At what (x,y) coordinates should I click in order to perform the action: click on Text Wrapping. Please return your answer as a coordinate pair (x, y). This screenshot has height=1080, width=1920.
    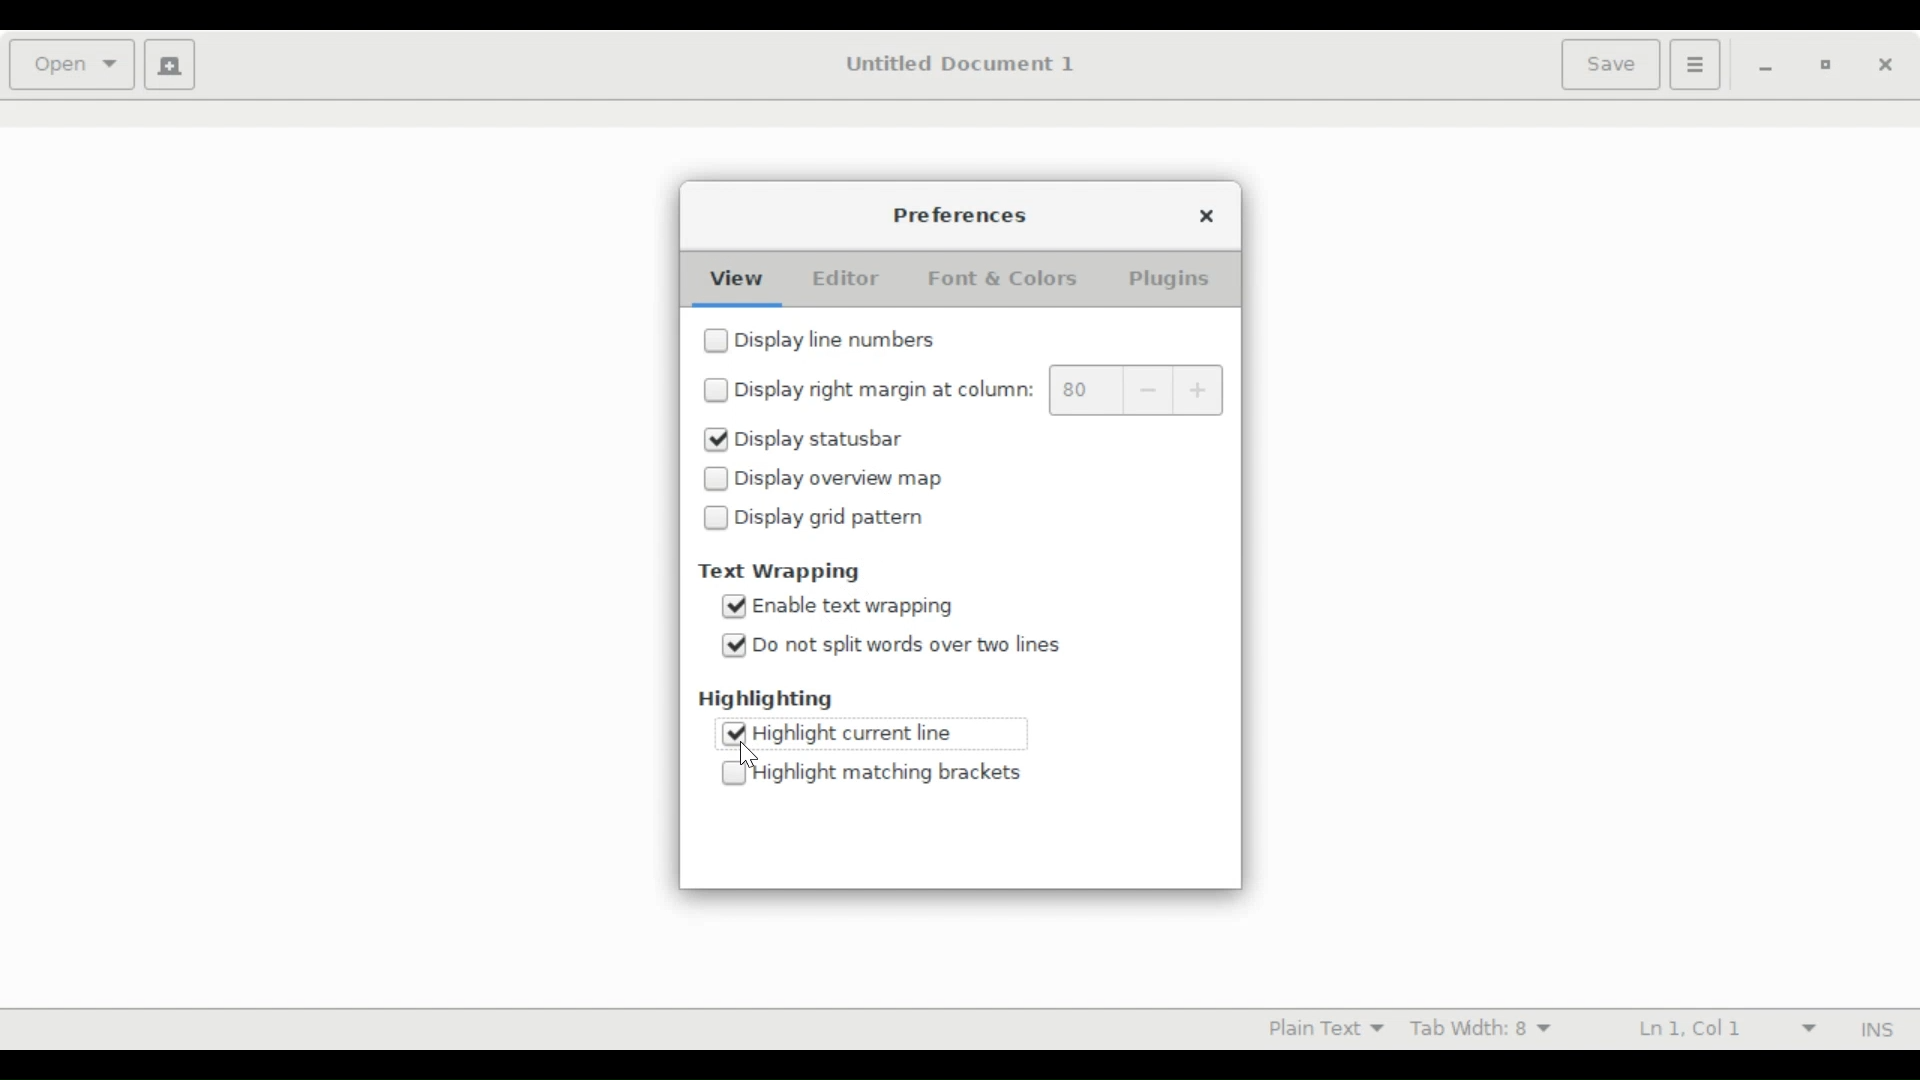
    Looking at the image, I should click on (777, 571).